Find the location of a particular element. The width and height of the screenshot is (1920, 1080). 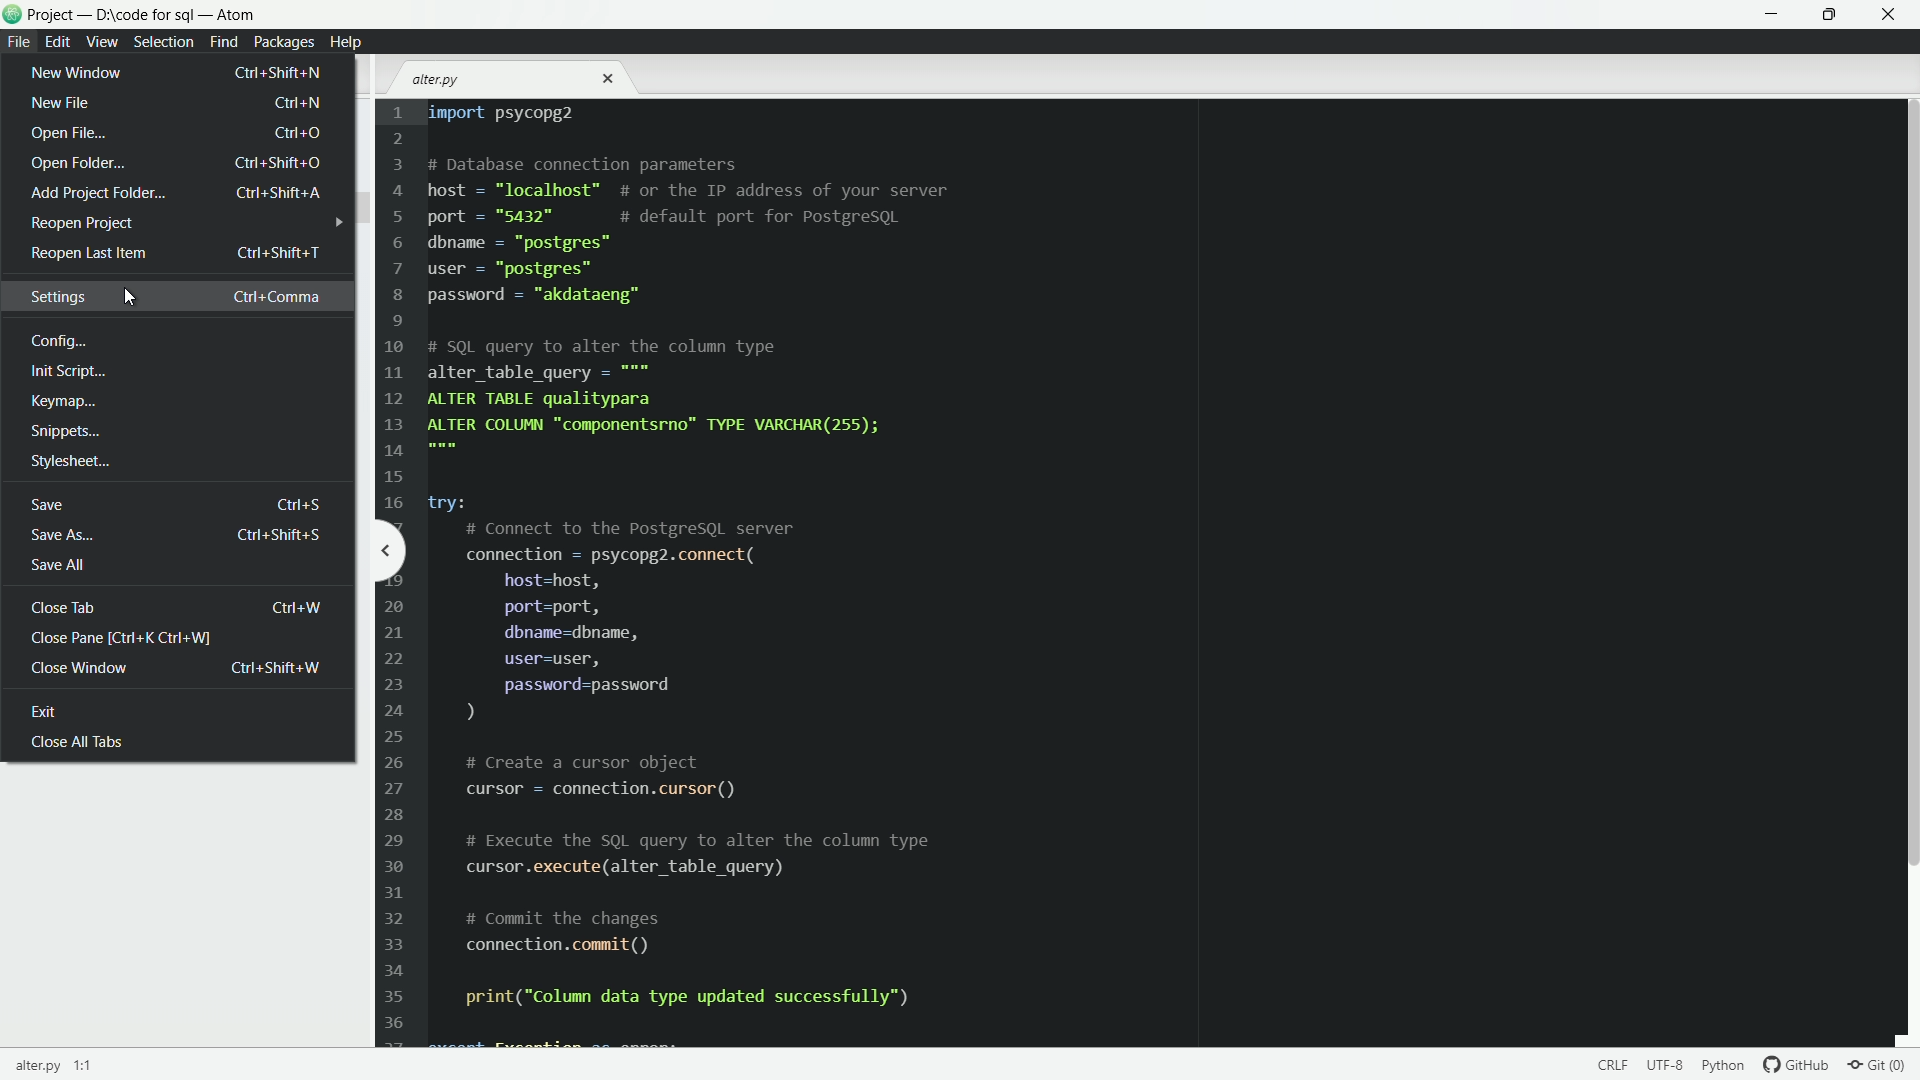

selection menu is located at coordinates (163, 43).